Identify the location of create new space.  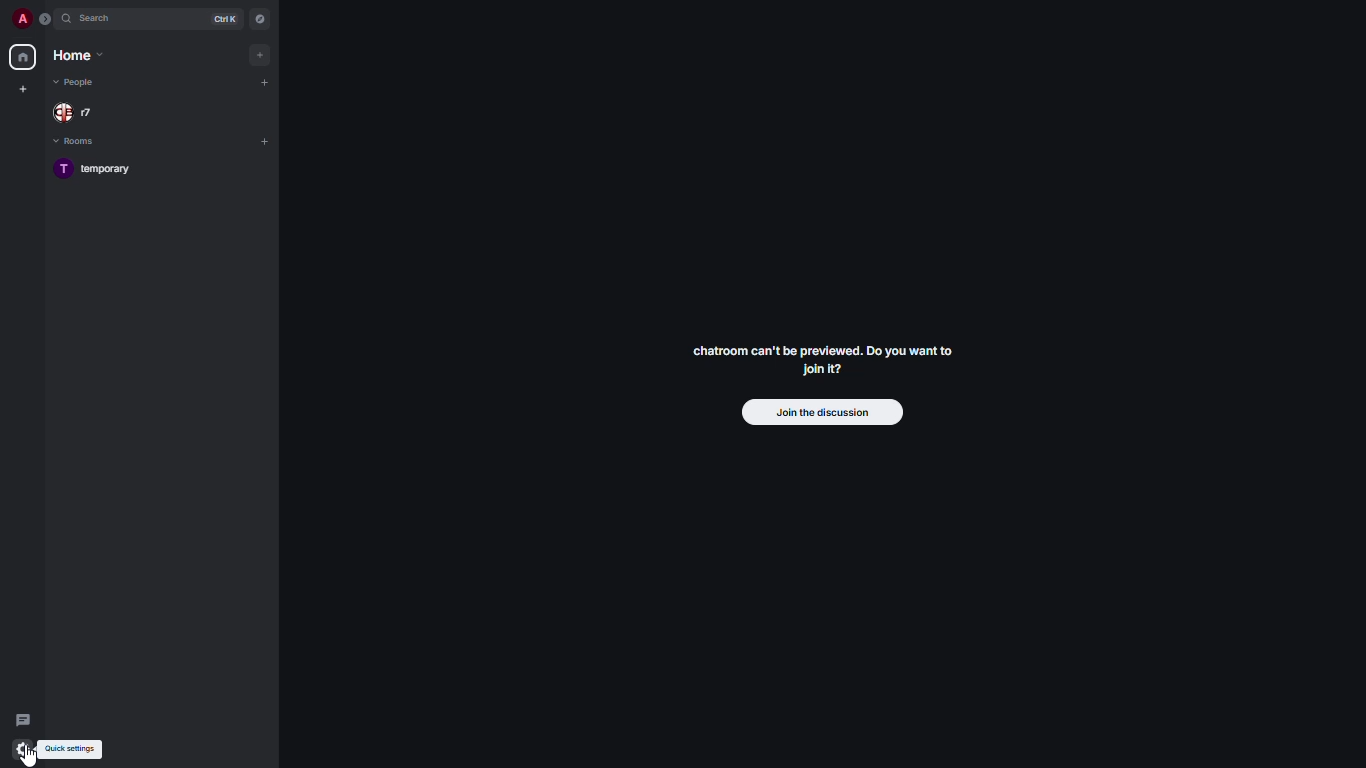
(27, 87).